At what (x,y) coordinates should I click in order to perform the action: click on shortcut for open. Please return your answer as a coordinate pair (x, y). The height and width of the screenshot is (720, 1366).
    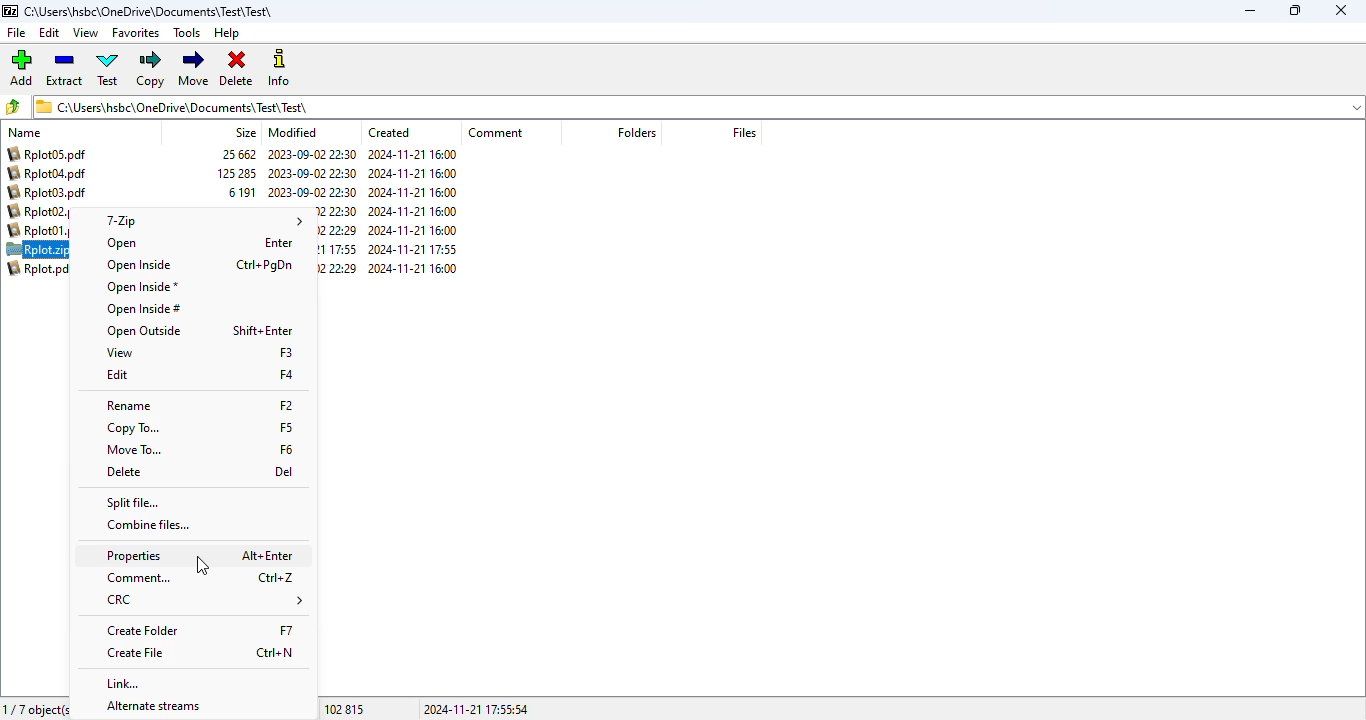
    Looking at the image, I should click on (279, 243).